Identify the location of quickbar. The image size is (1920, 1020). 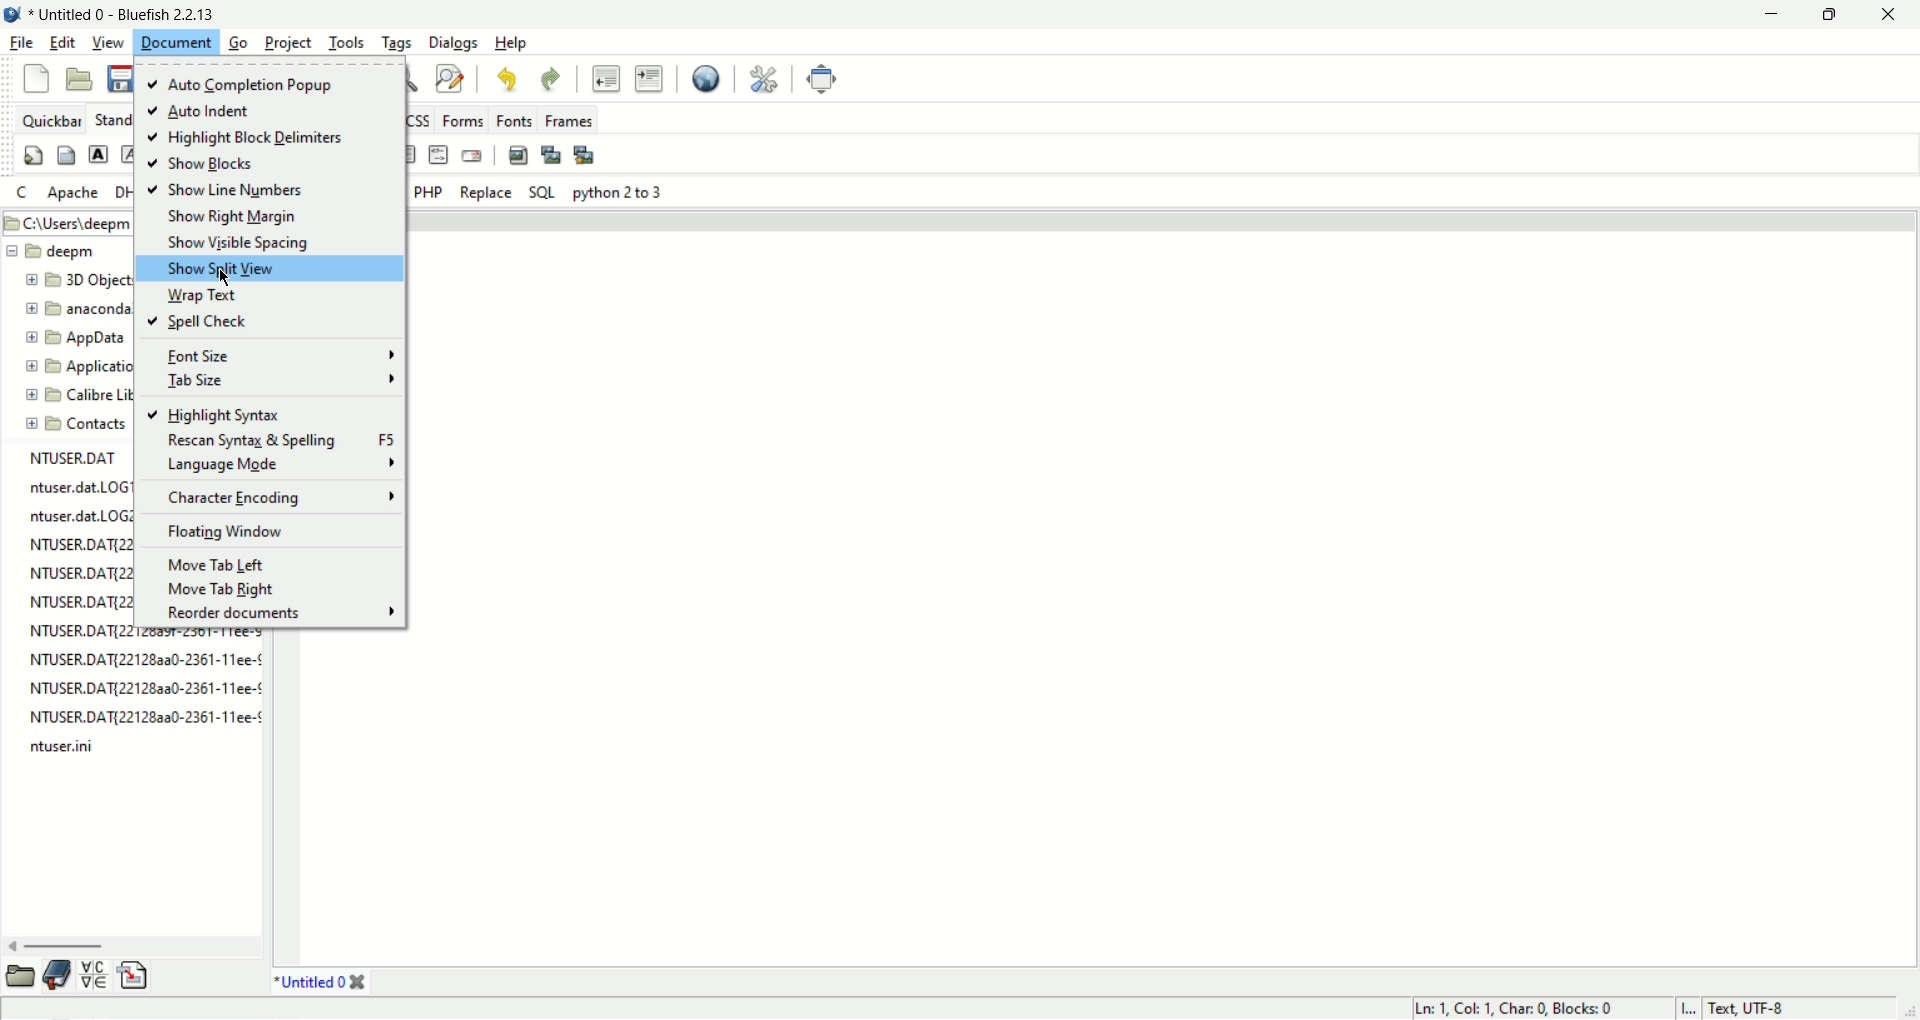
(50, 120).